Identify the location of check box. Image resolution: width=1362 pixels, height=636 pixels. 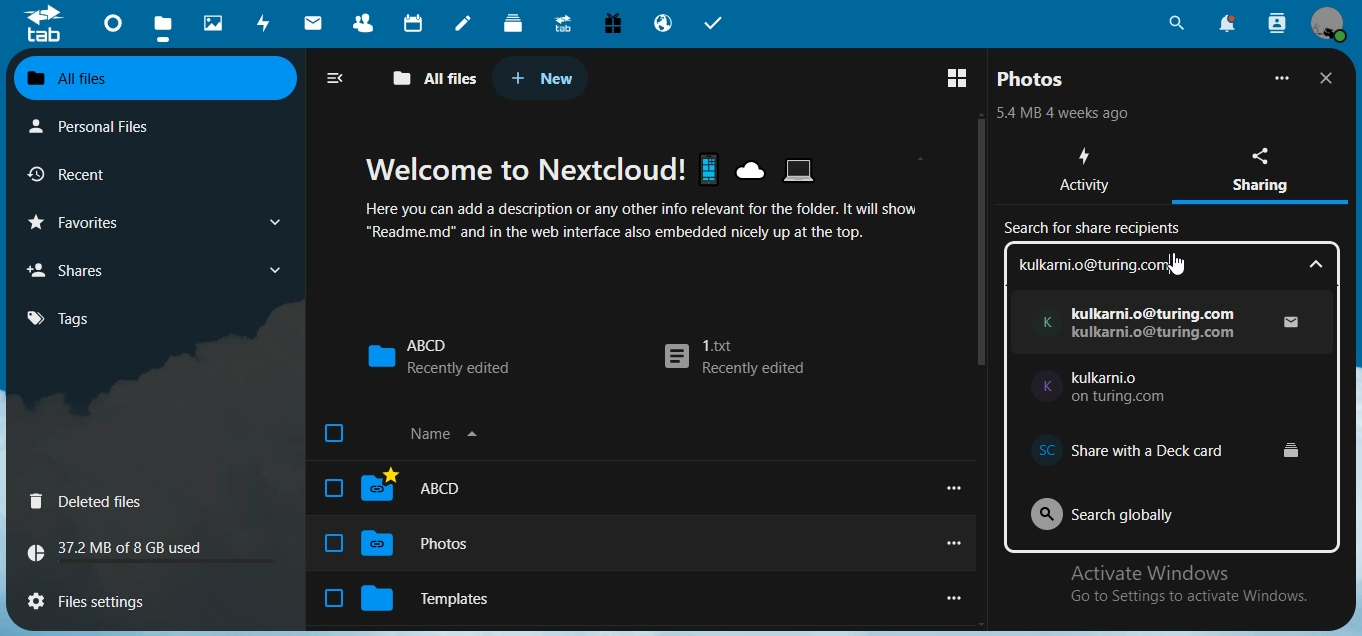
(332, 598).